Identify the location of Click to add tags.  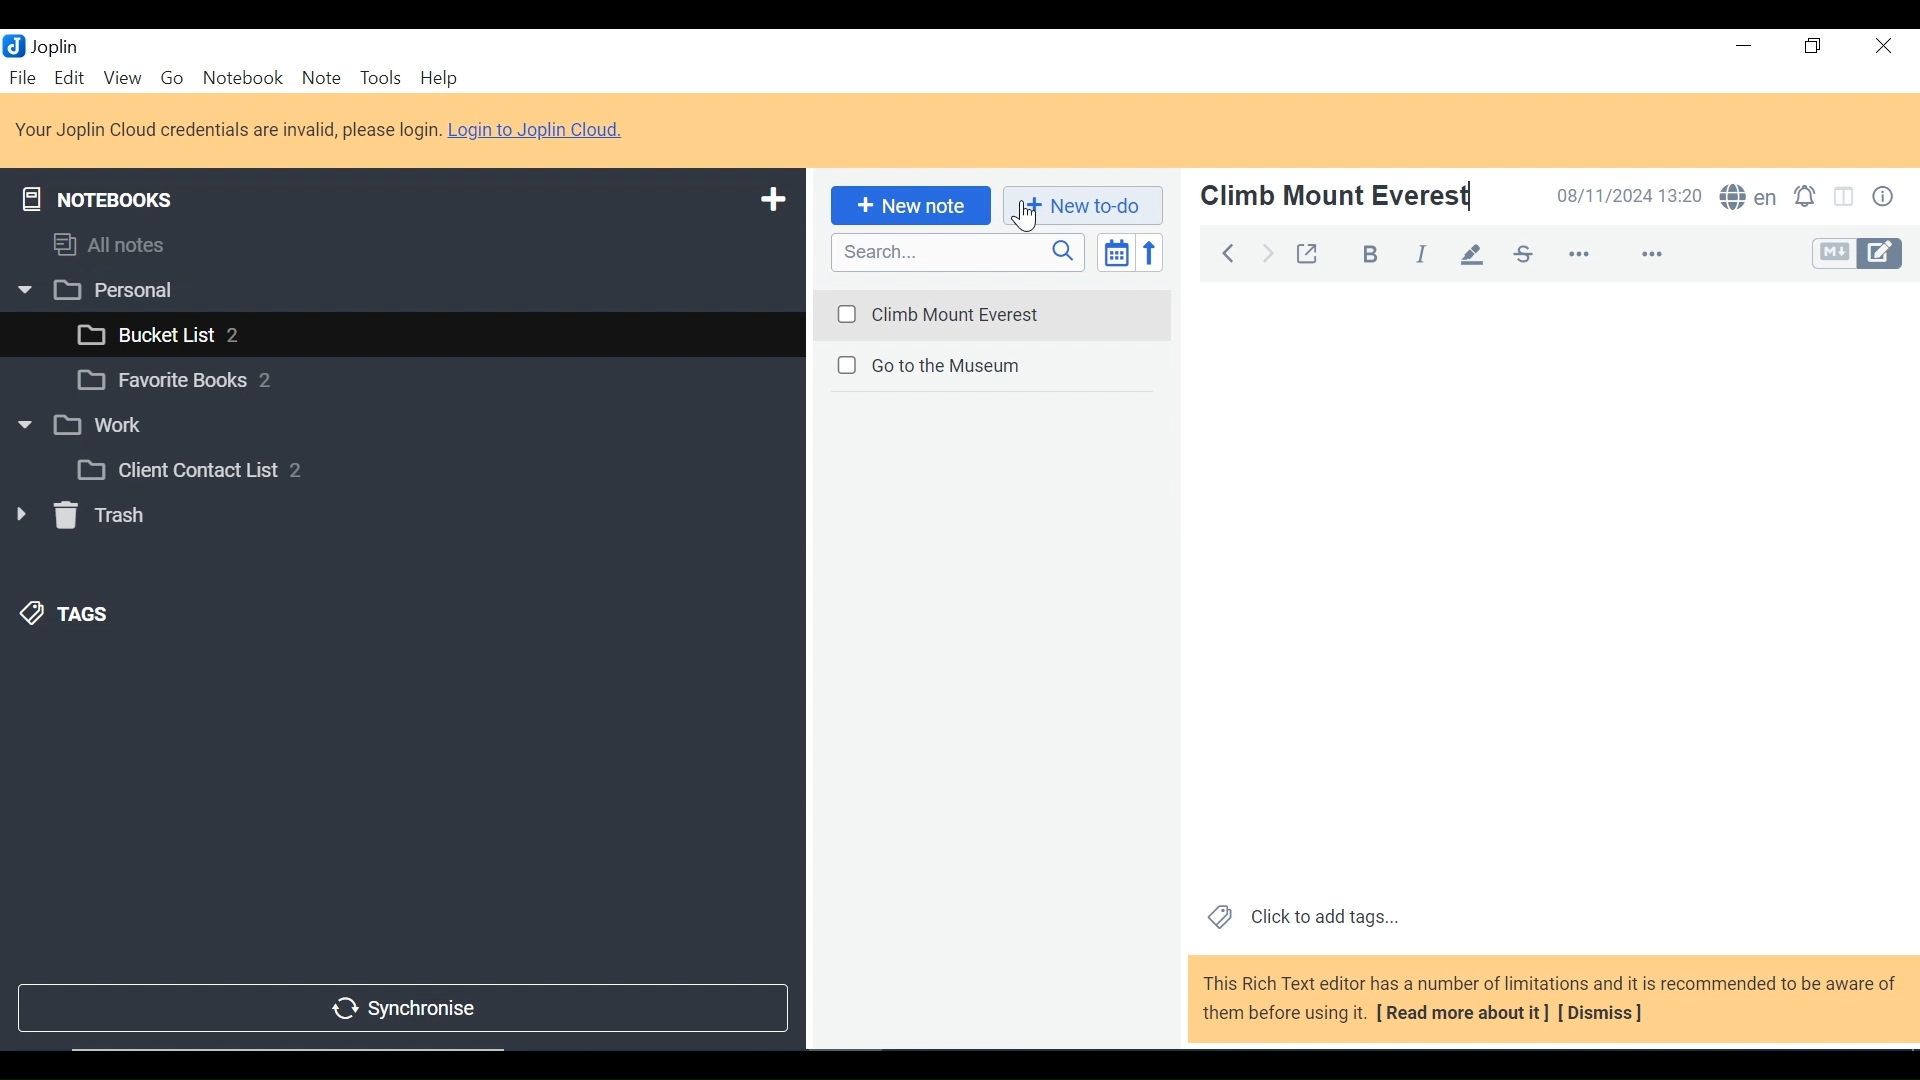
(1303, 918).